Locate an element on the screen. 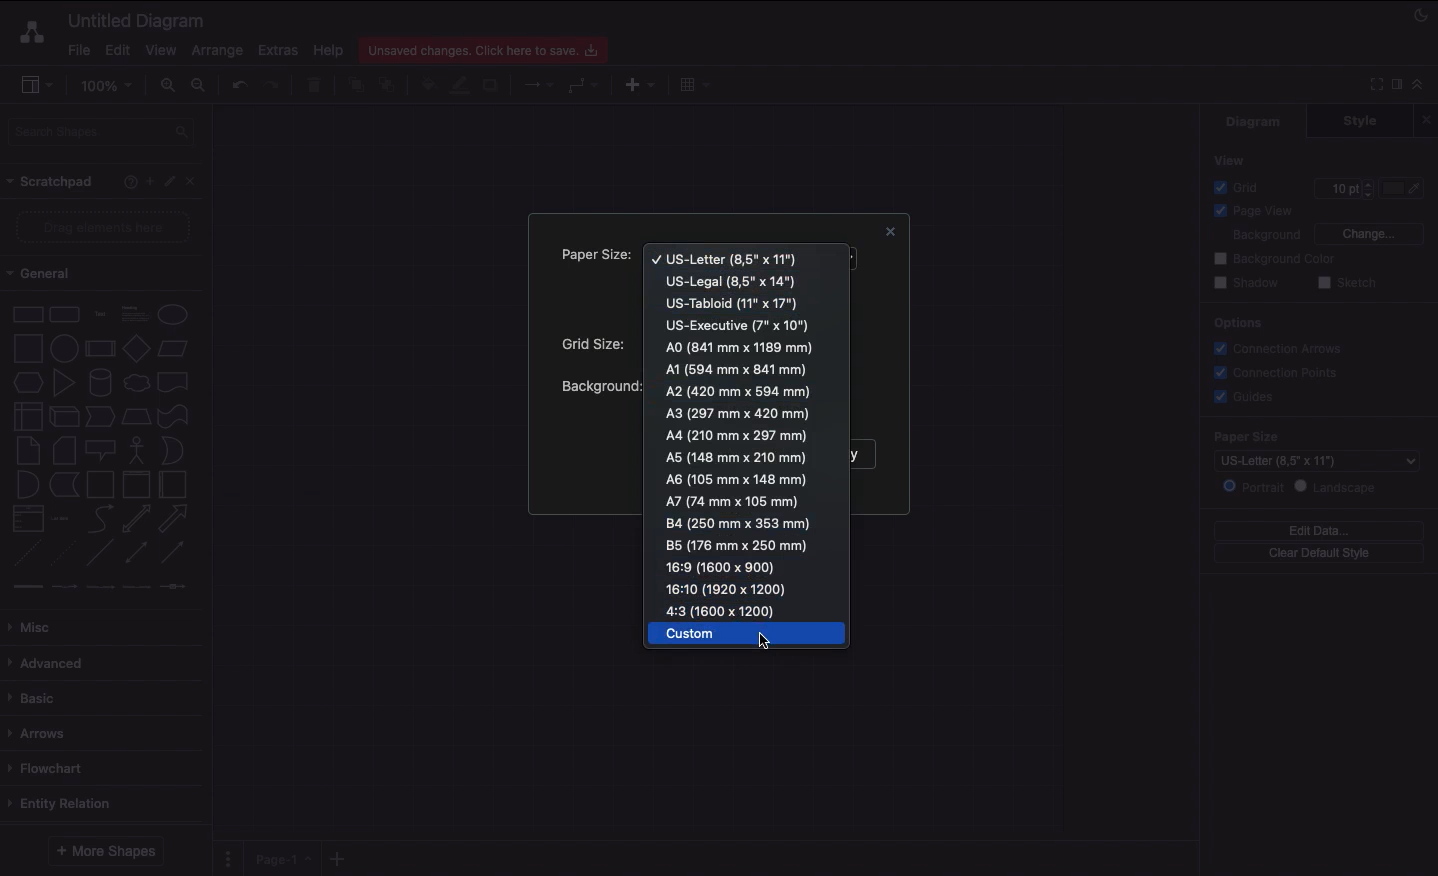 This screenshot has width=1438, height=876. Background  is located at coordinates (1254, 236).